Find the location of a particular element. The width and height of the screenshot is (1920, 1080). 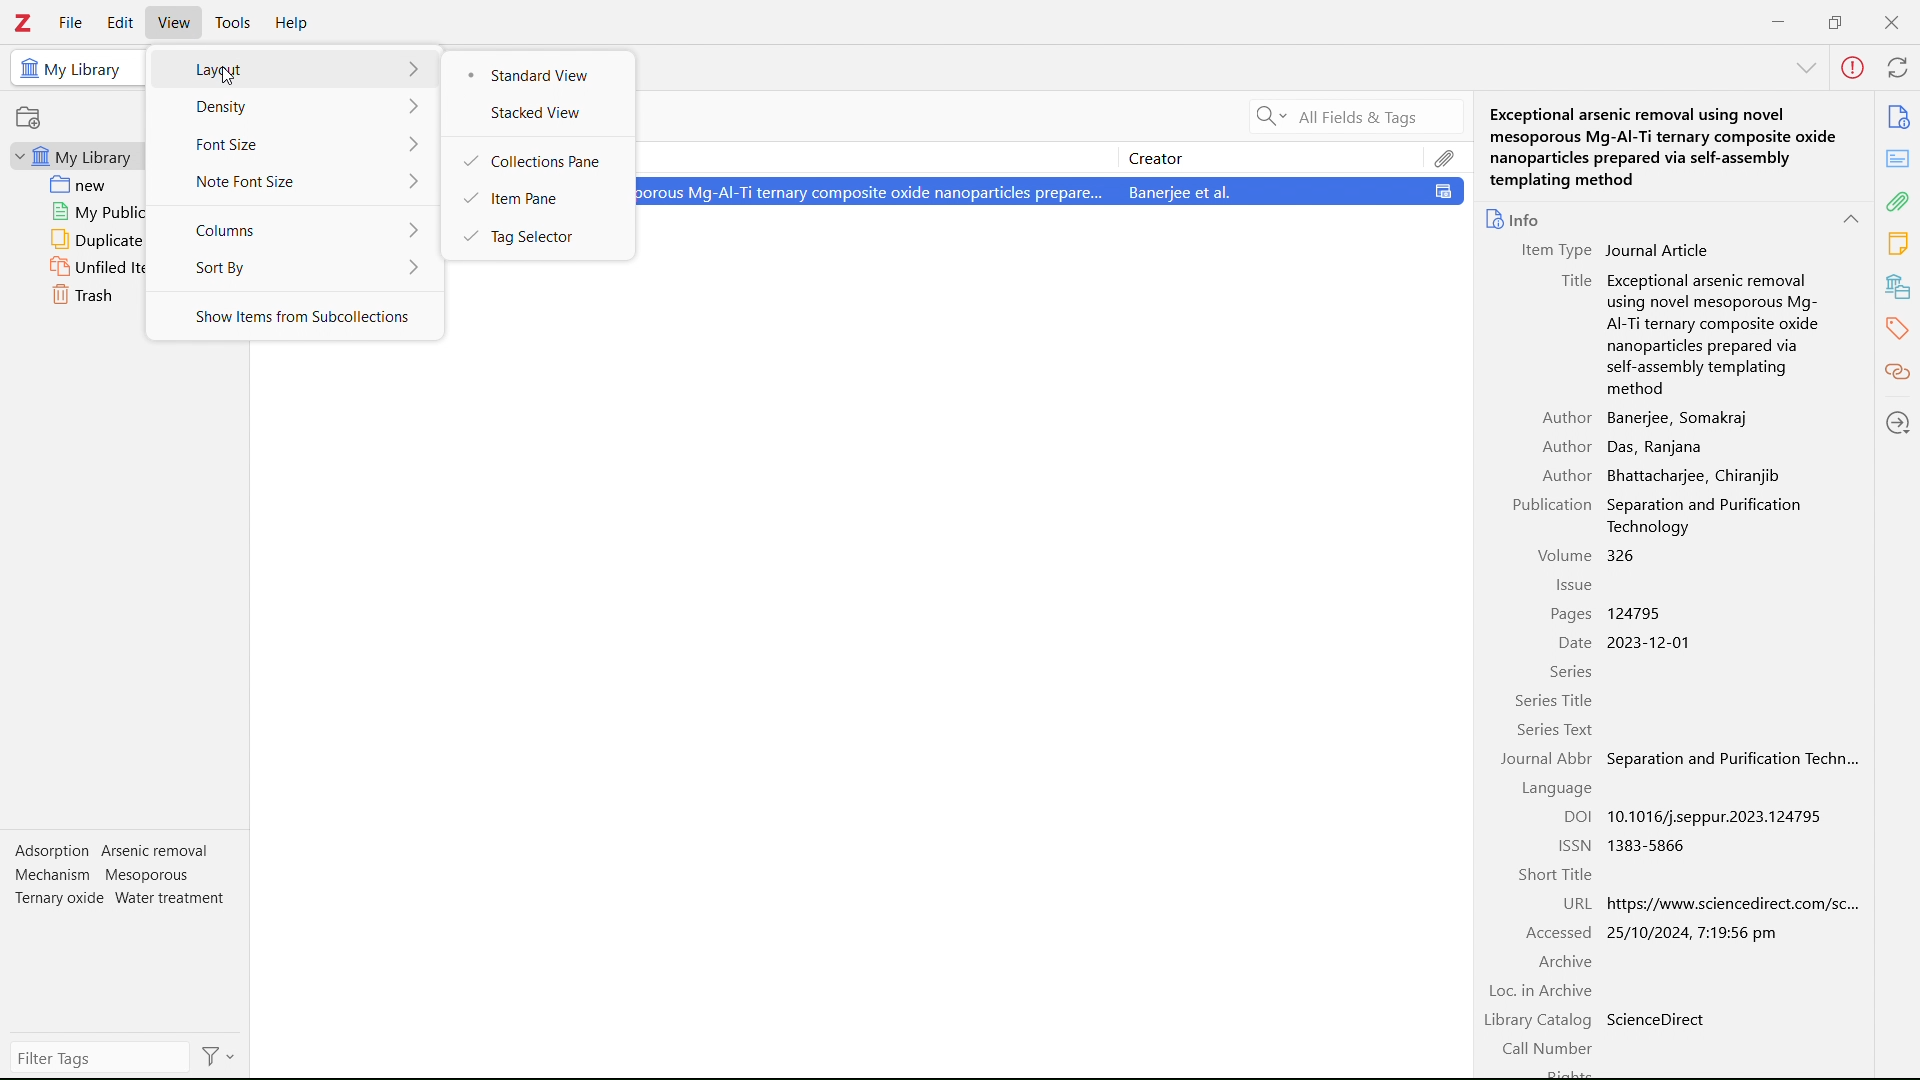

my library is located at coordinates (75, 157).